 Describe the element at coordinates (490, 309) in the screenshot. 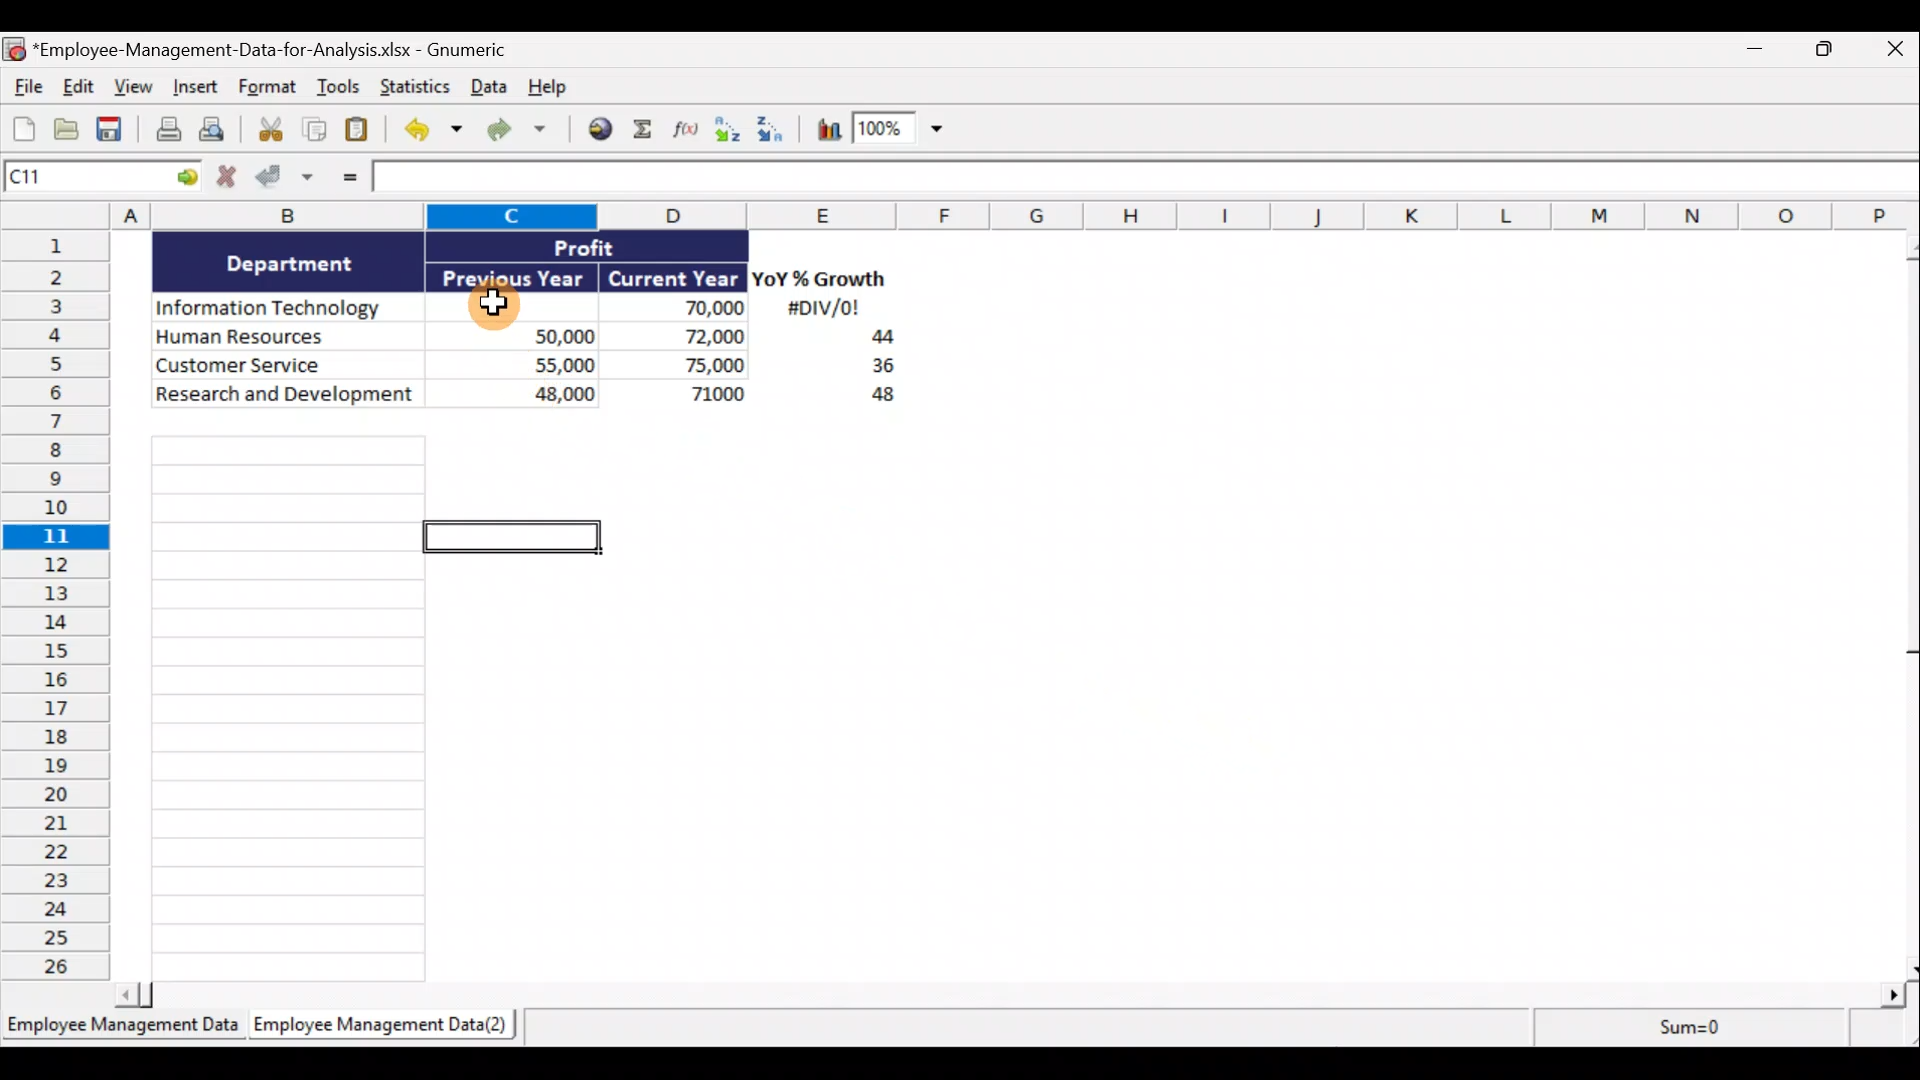

I see `Cursor` at that location.